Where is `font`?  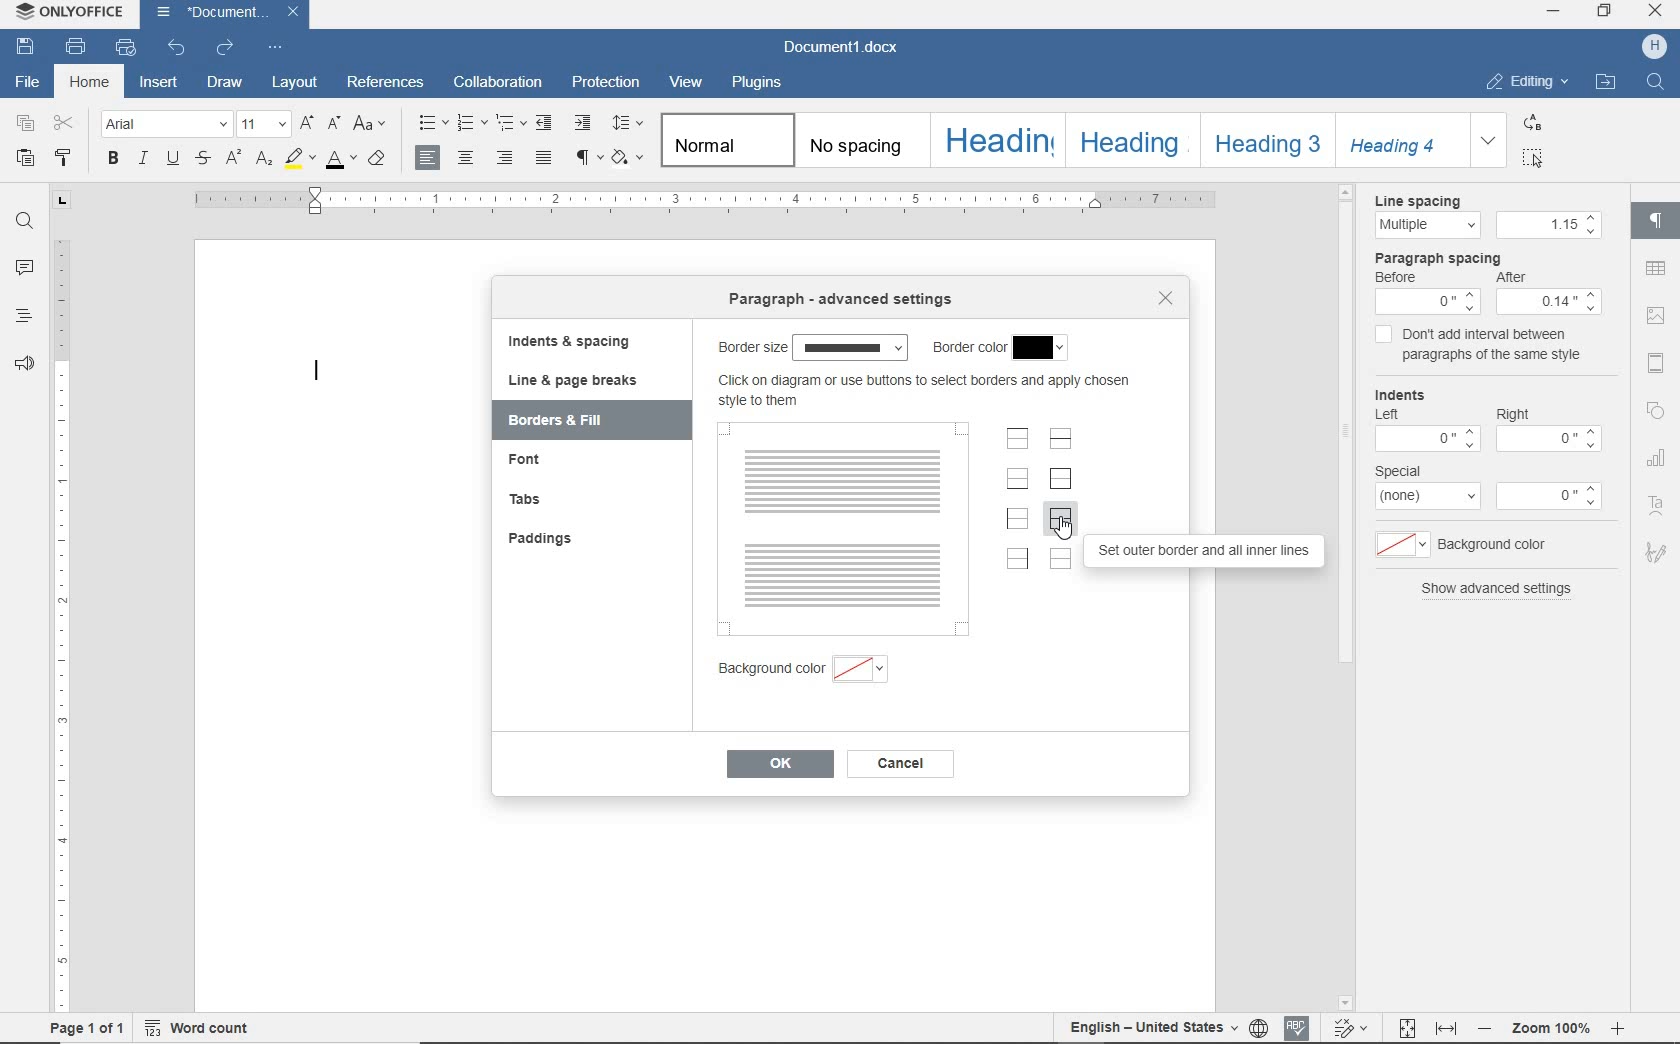
font is located at coordinates (540, 462).